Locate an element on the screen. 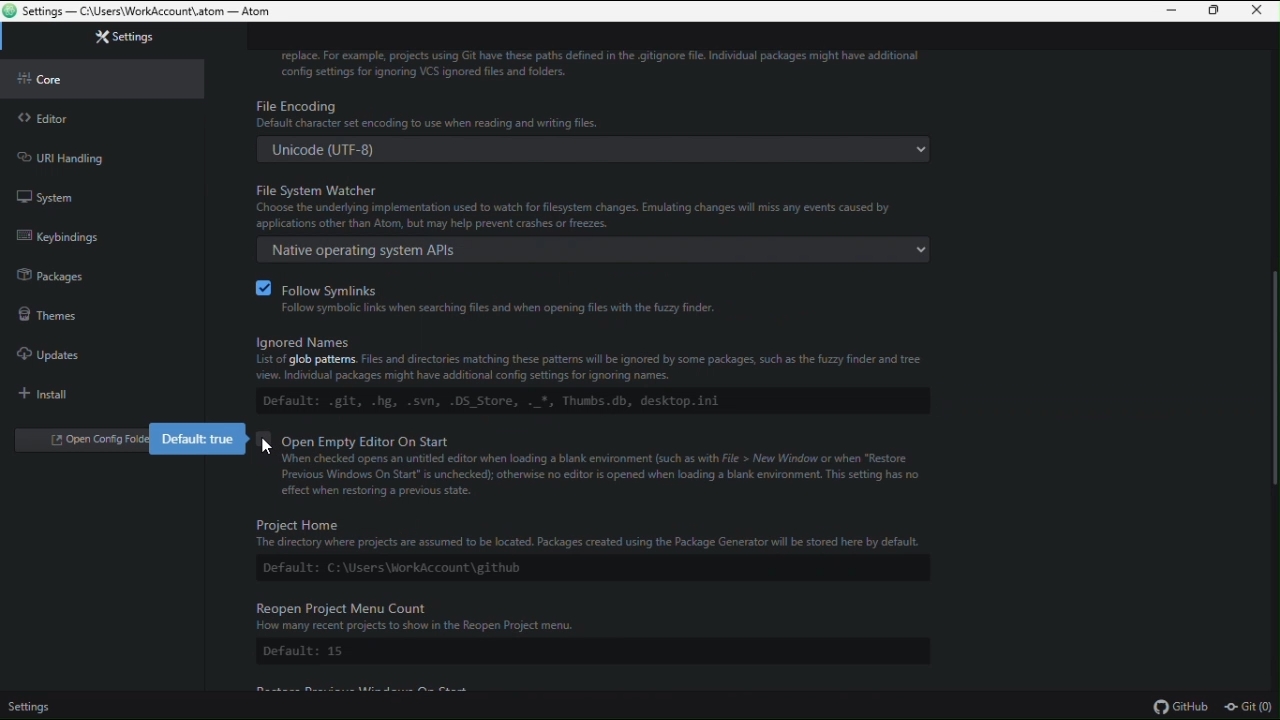 Image resolution: width=1280 pixels, height=720 pixels. default value is located at coordinates (198, 439).